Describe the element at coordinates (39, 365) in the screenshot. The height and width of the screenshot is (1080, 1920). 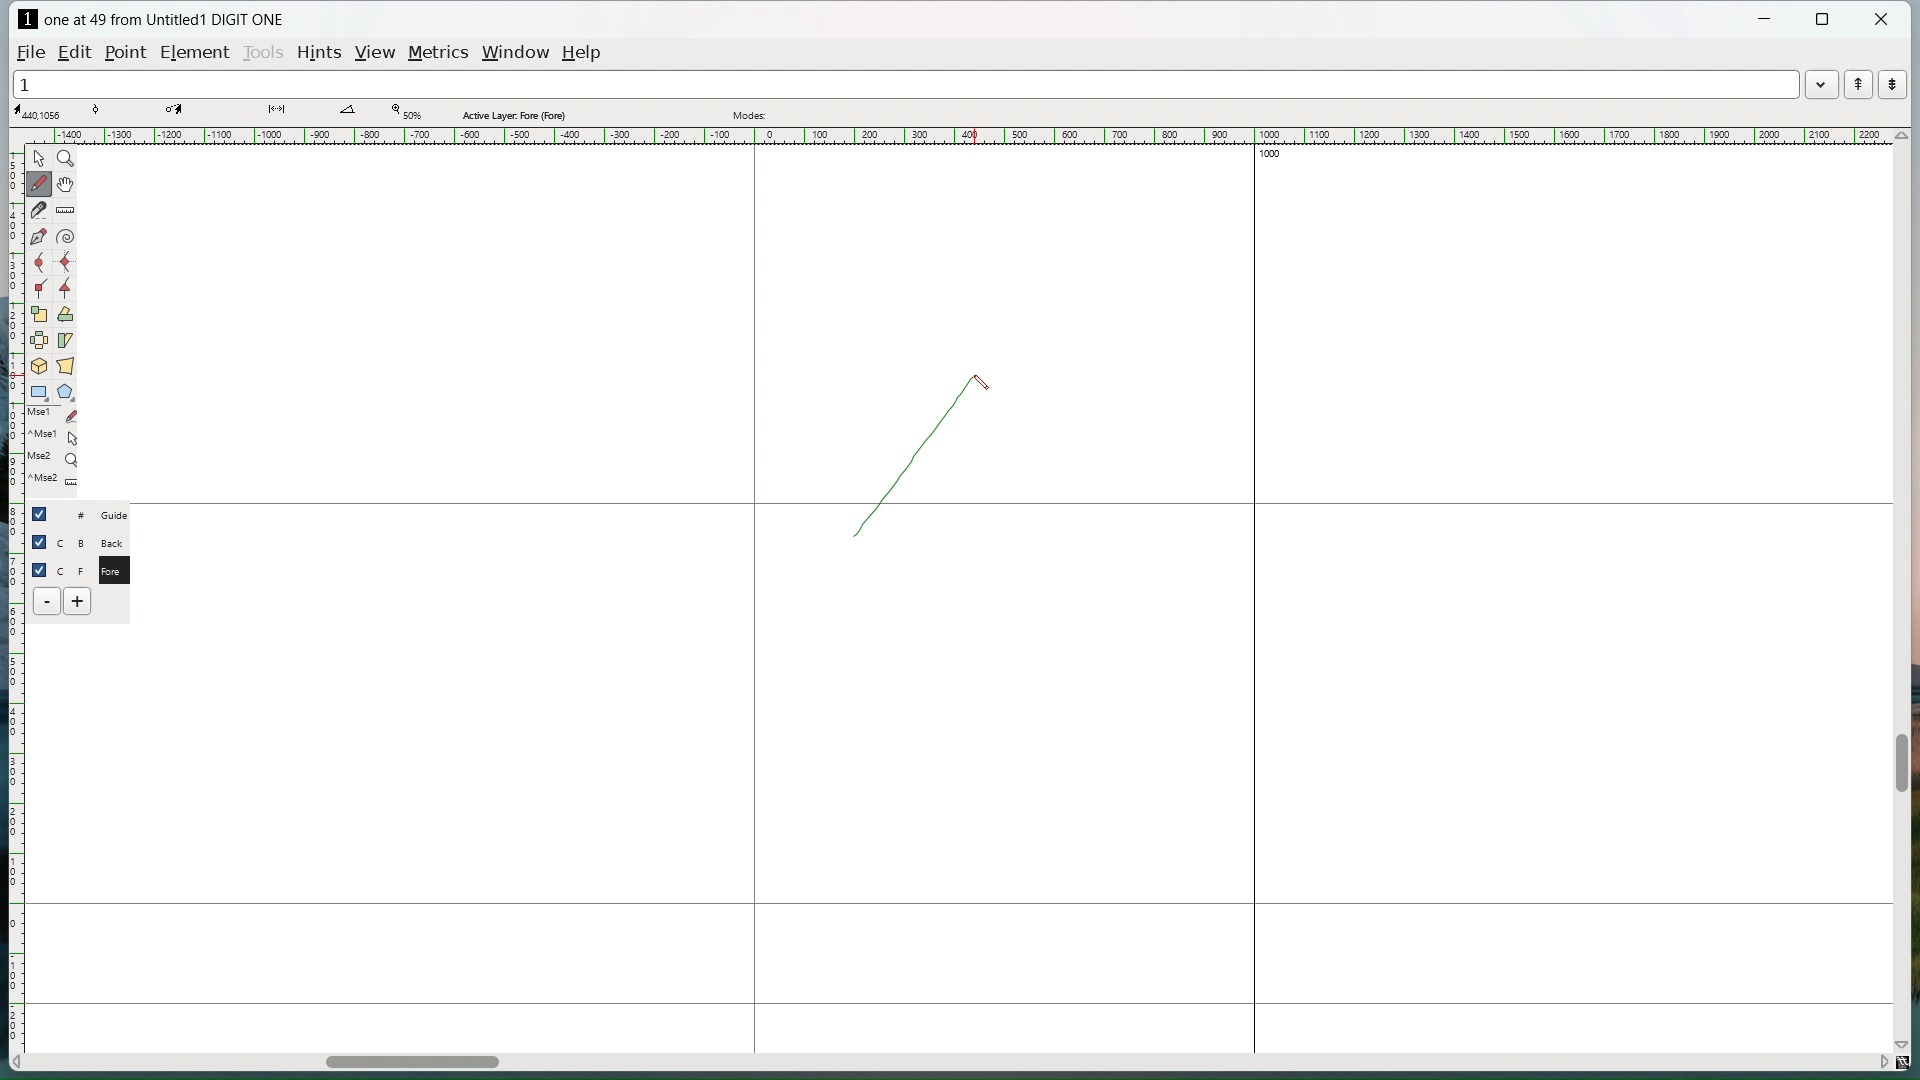
I see `rotate selection in 3d and project back to the place` at that location.